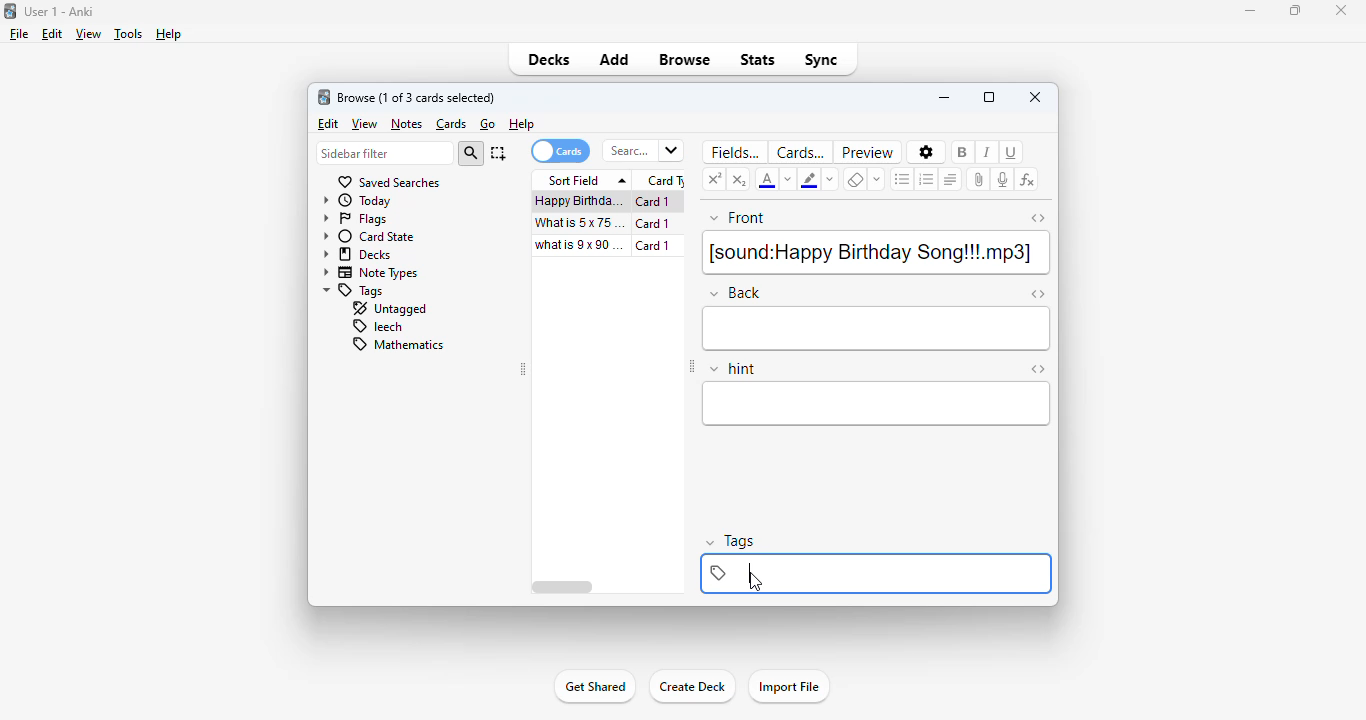 This screenshot has width=1366, height=720. What do you see at coordinates (978, 180) in the screenshot?
I see `attach pictures/audio/video` at bounding box center [978, 180].